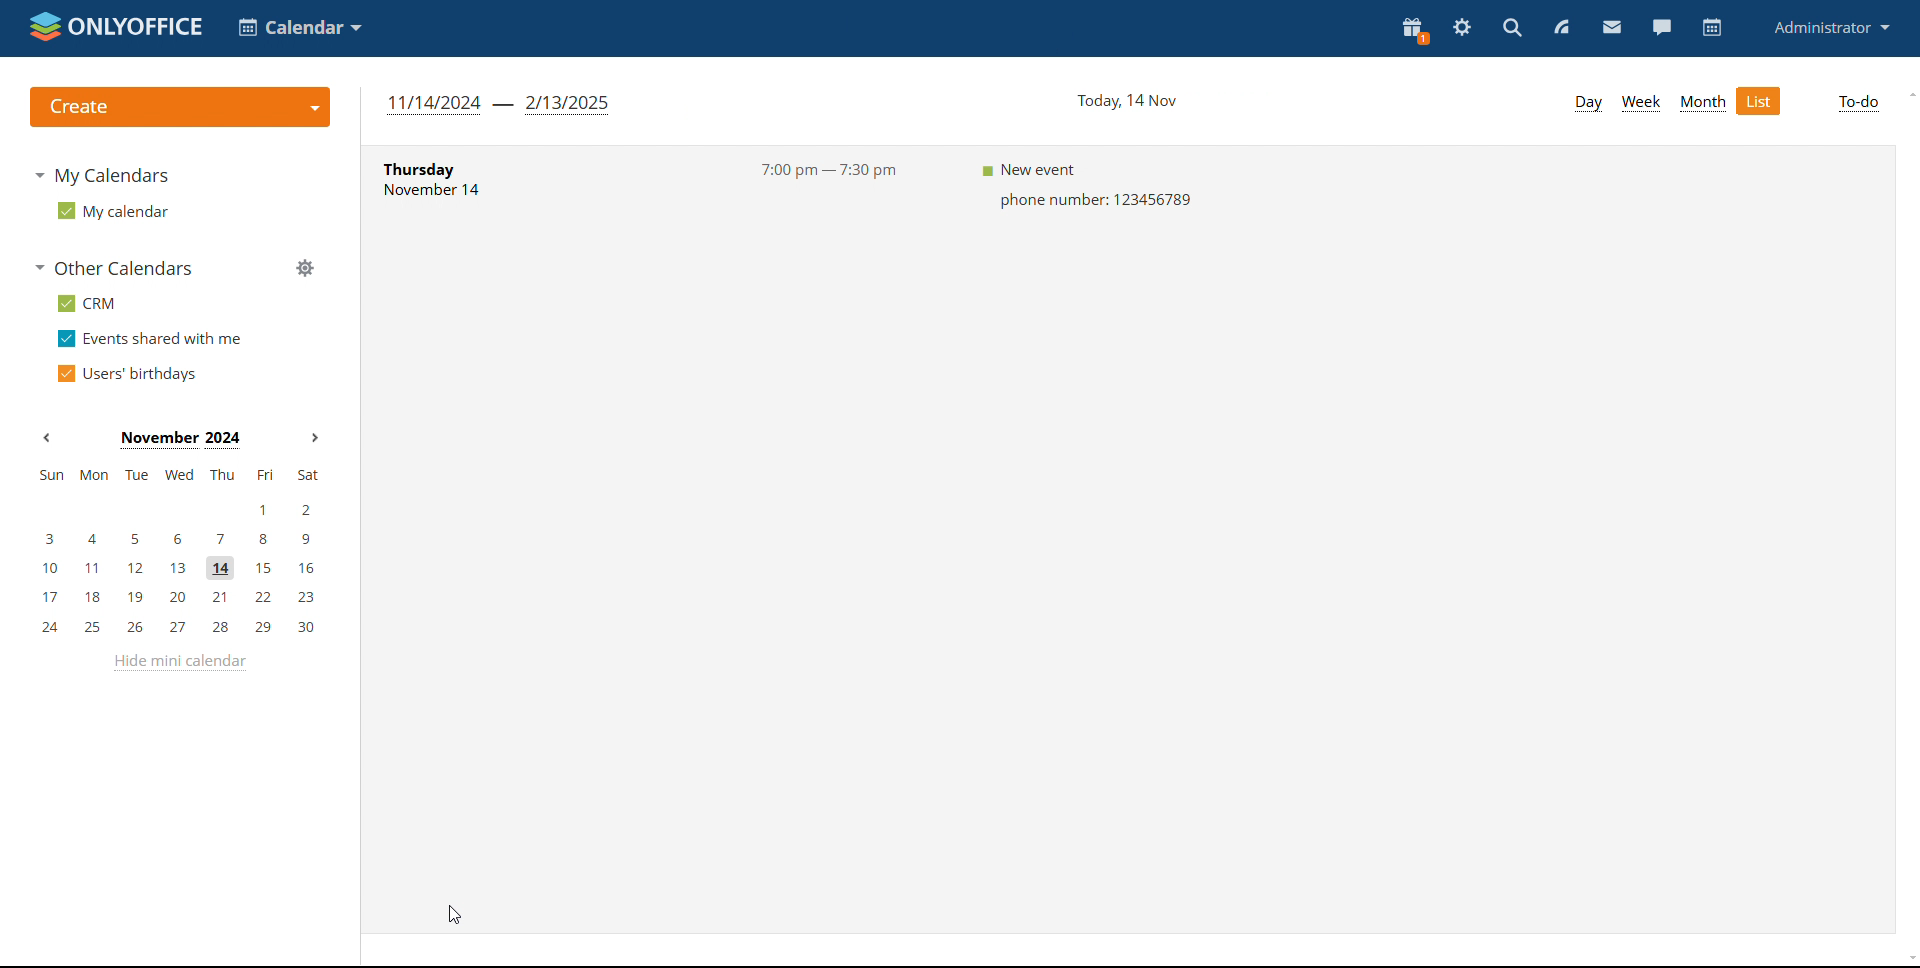  What do you see at coordinates (152, 339) in the screenshot?
I see `events shared with me` at bounding box center [152, 339].